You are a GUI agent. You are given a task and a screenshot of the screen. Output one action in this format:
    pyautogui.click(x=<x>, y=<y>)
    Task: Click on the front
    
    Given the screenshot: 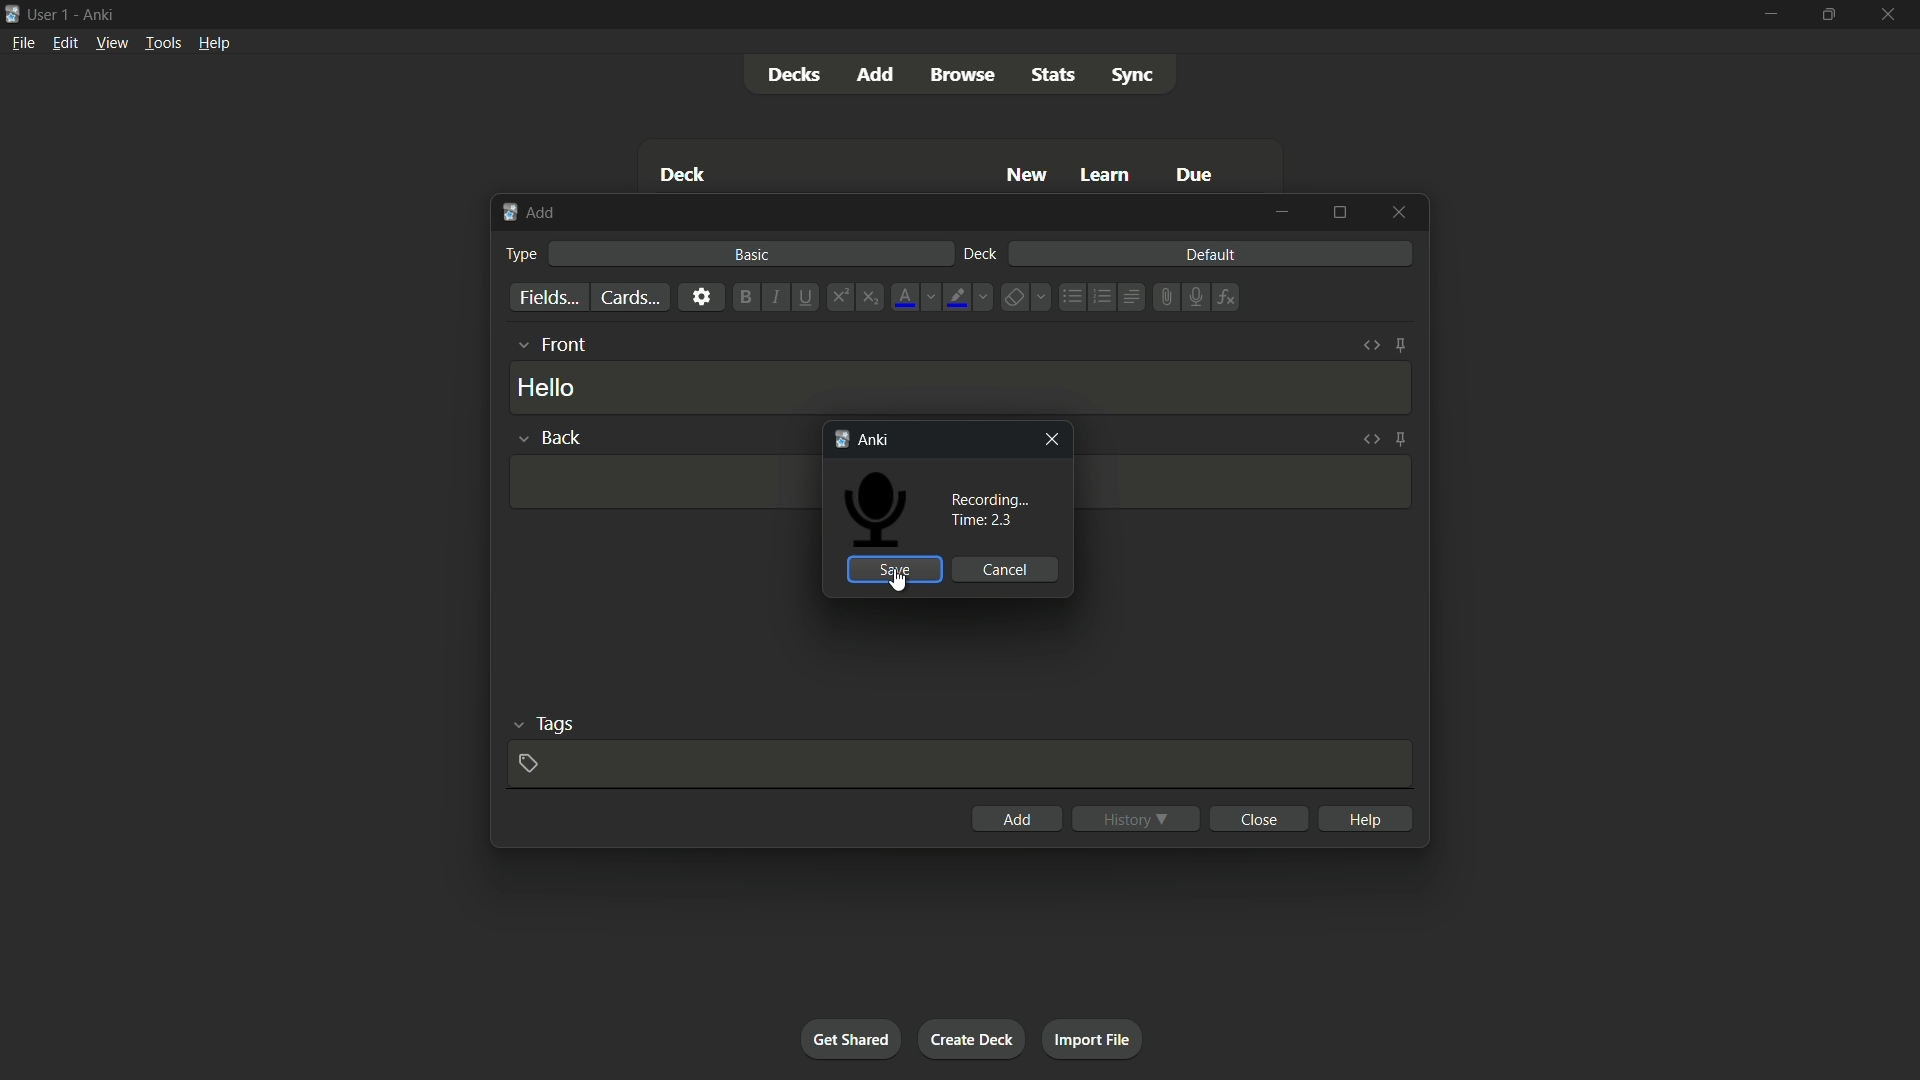 What is the action you would take?
    pyautogui.click(x=549, y=345)
    